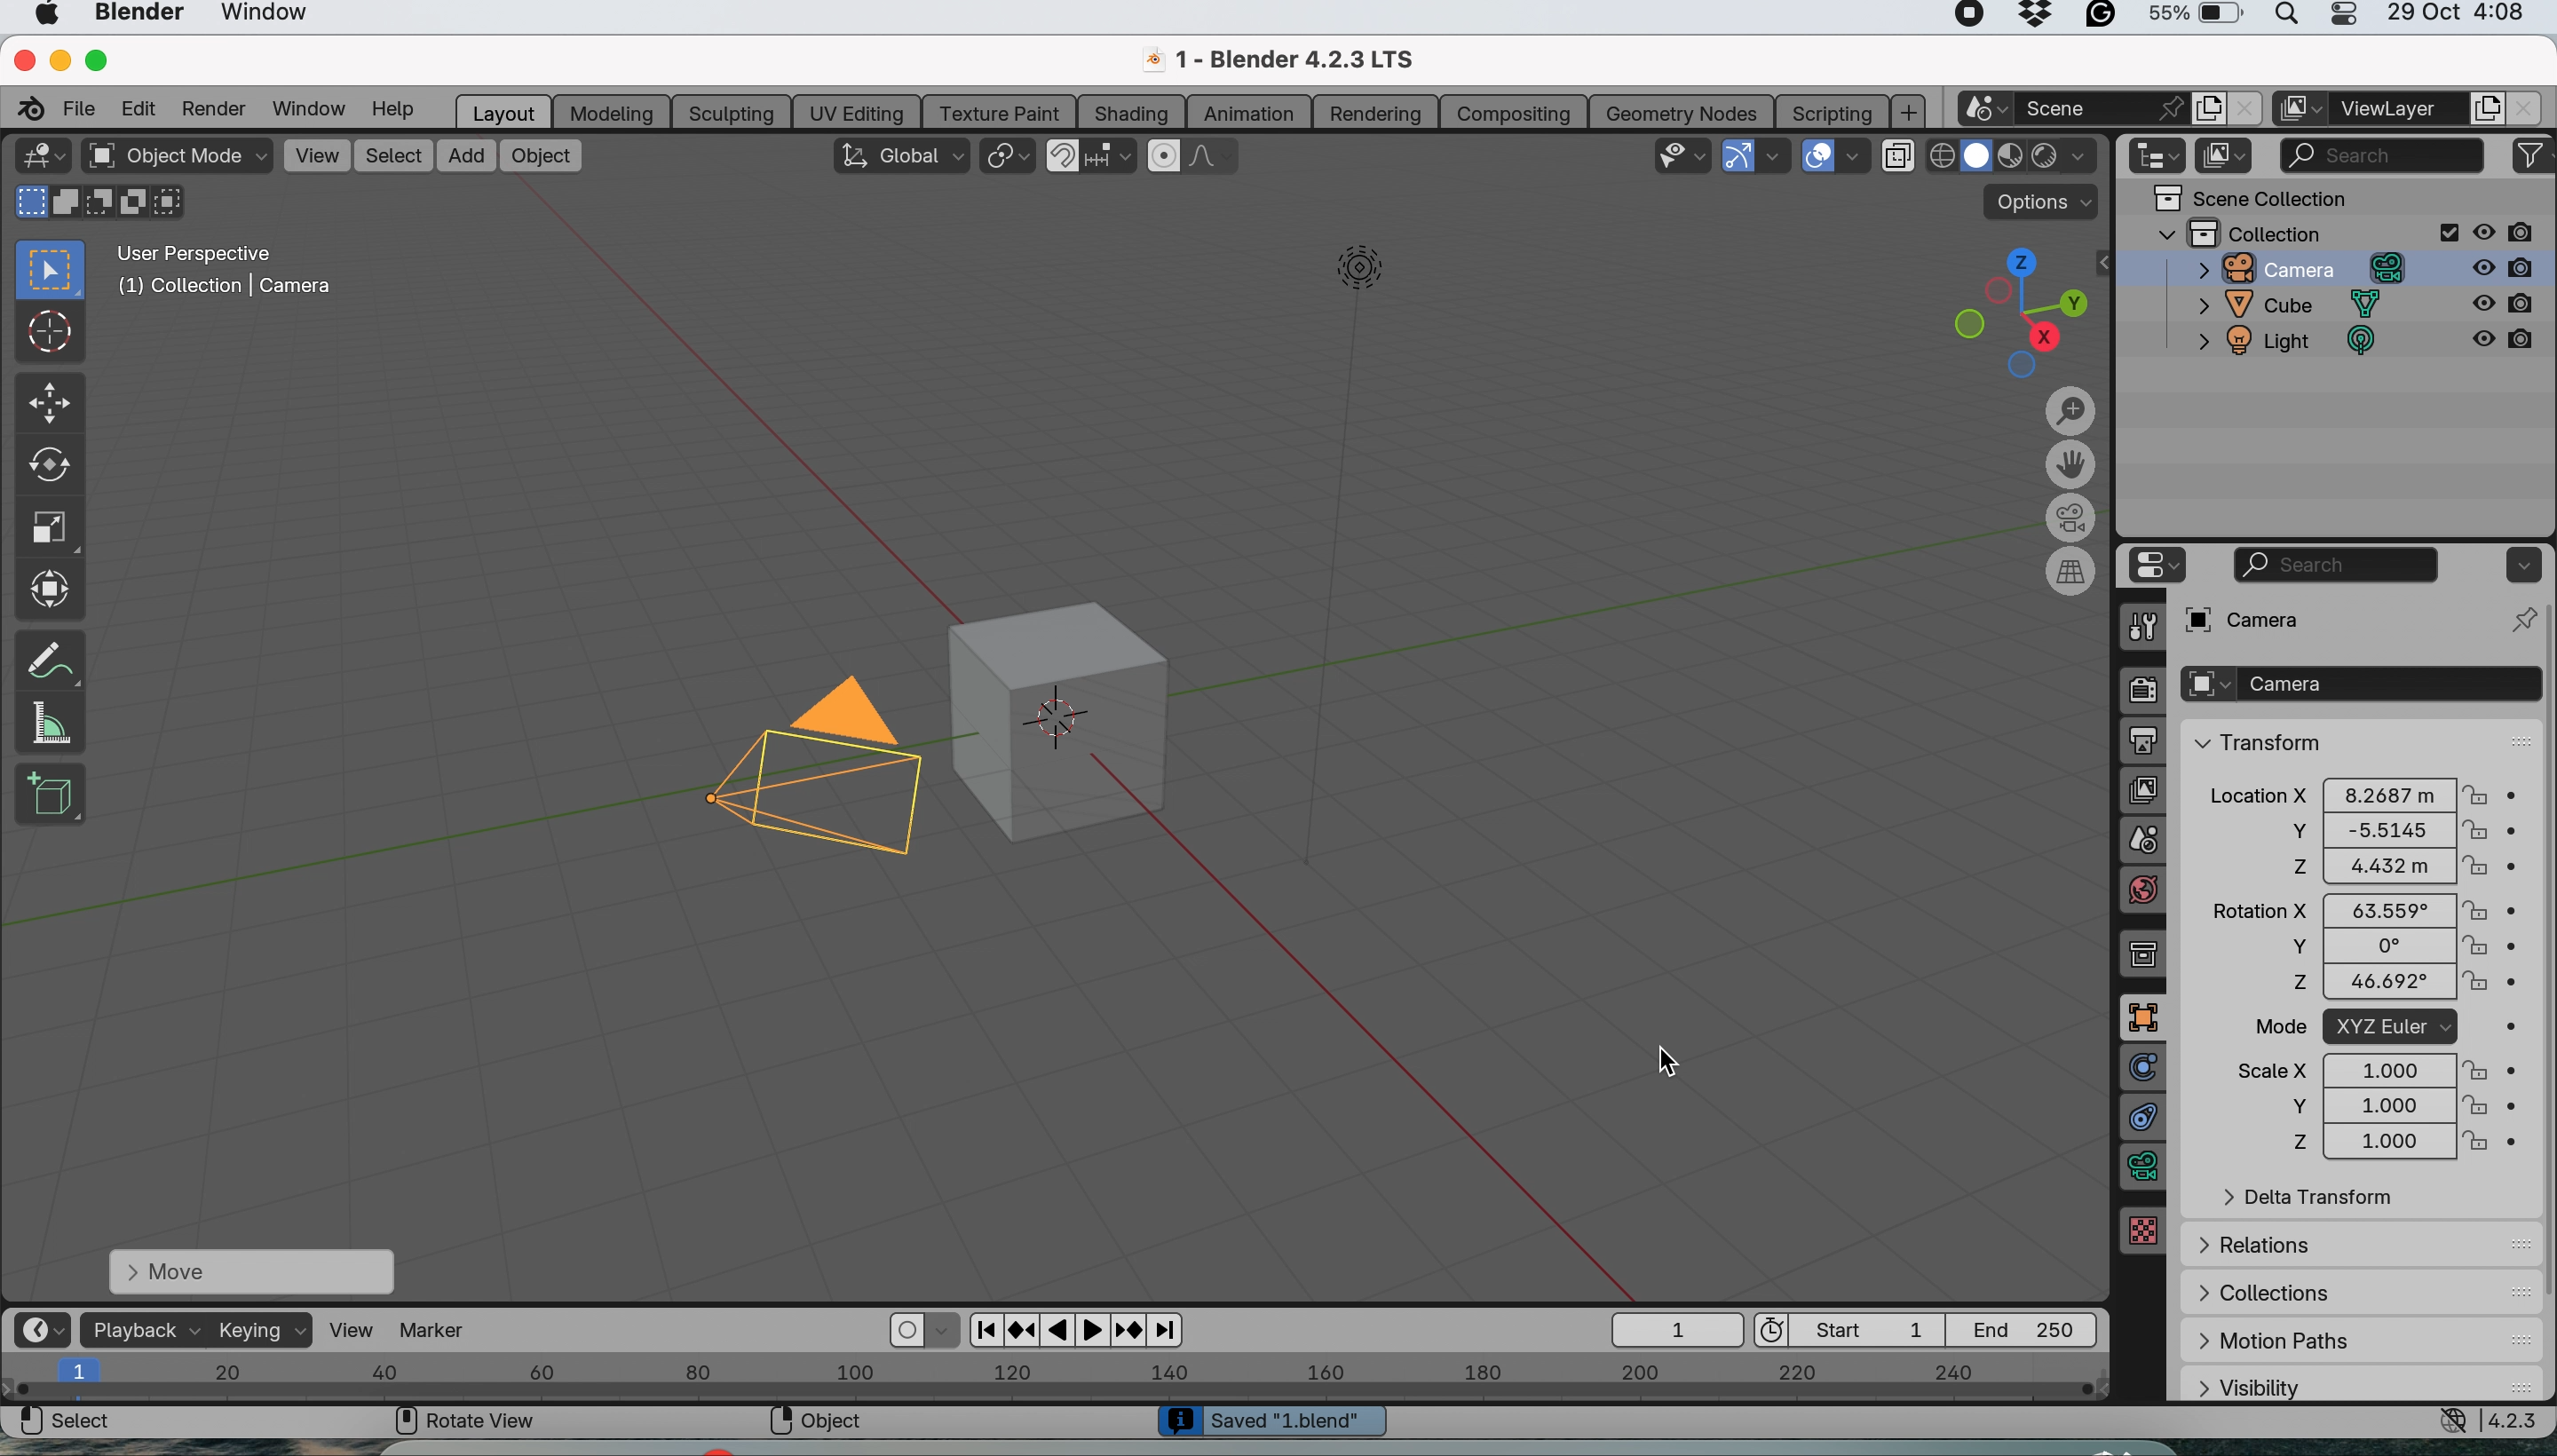  What do you see at coordinates (2275, 1288) in the screenshot?
I see `collections` at bounding box center [2275, 1288].